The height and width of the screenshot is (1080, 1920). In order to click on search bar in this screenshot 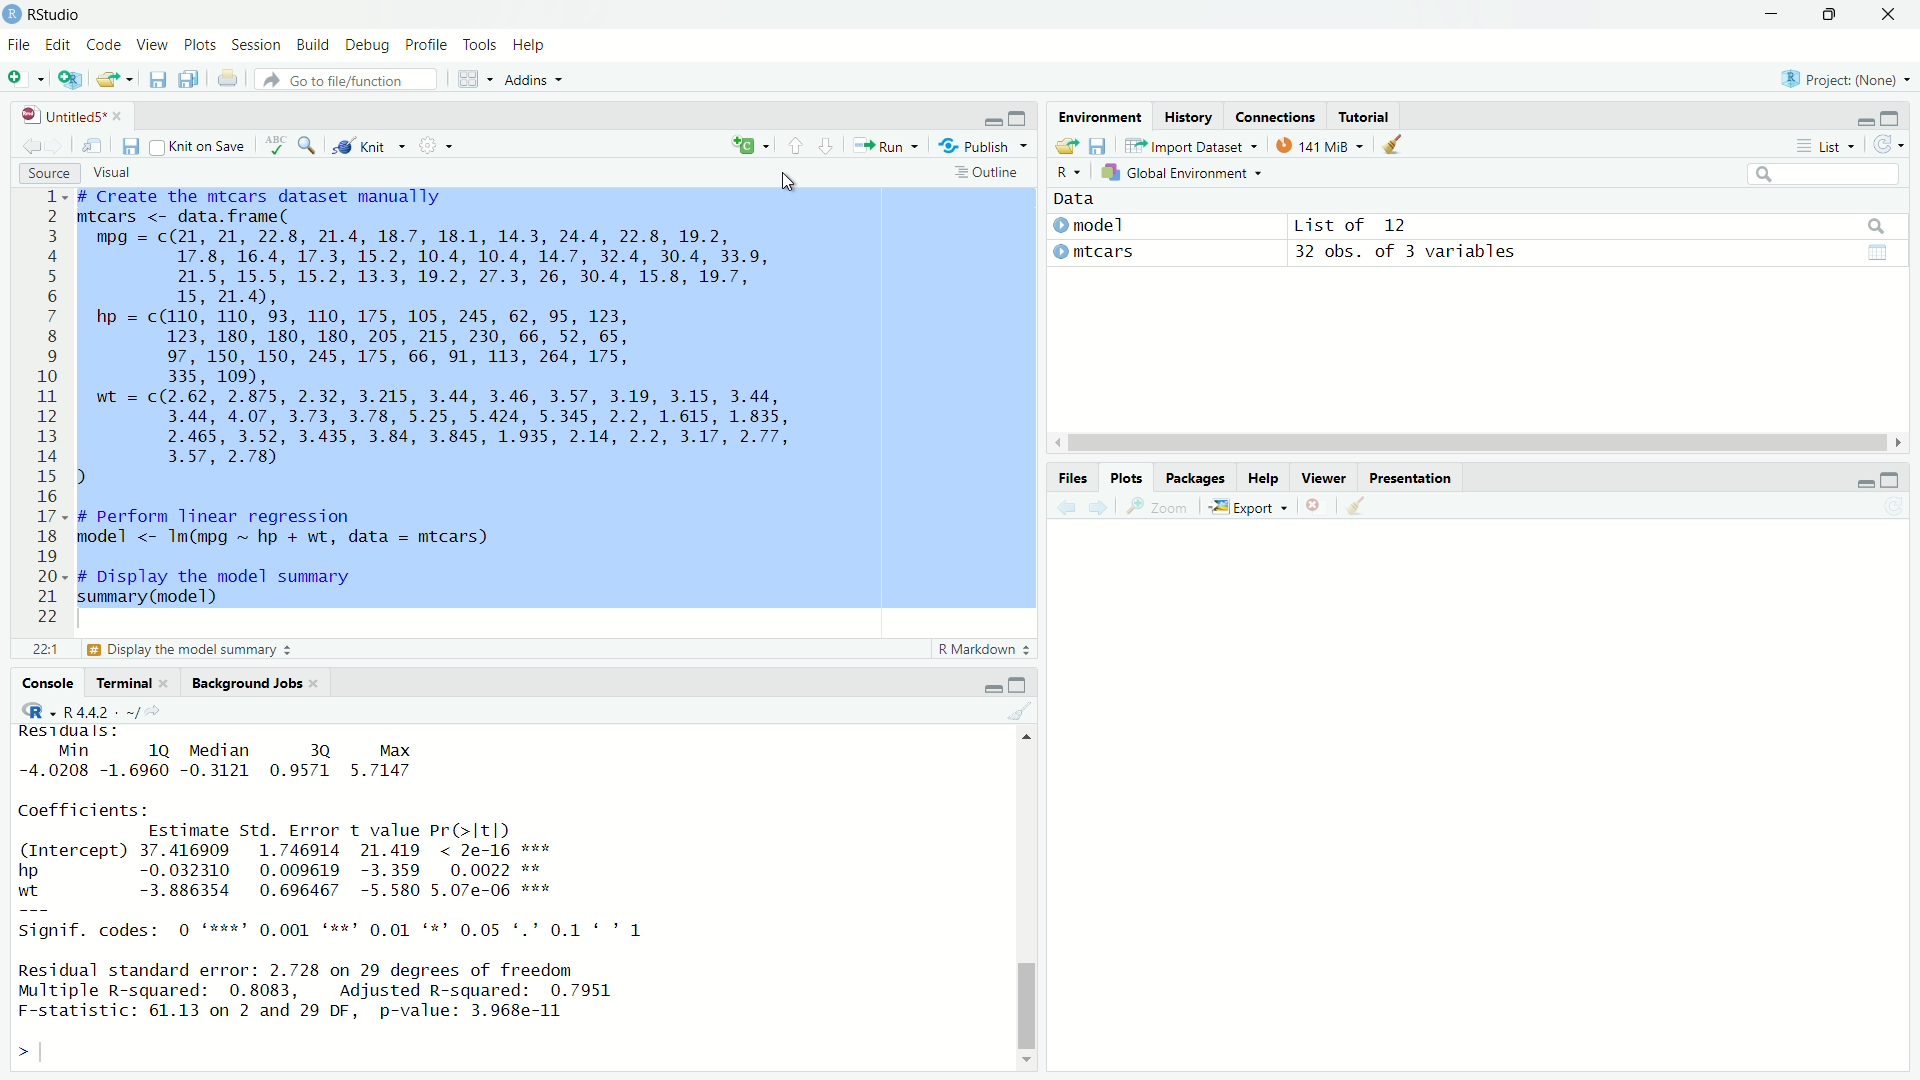, I will do `click(1825, 174)`.